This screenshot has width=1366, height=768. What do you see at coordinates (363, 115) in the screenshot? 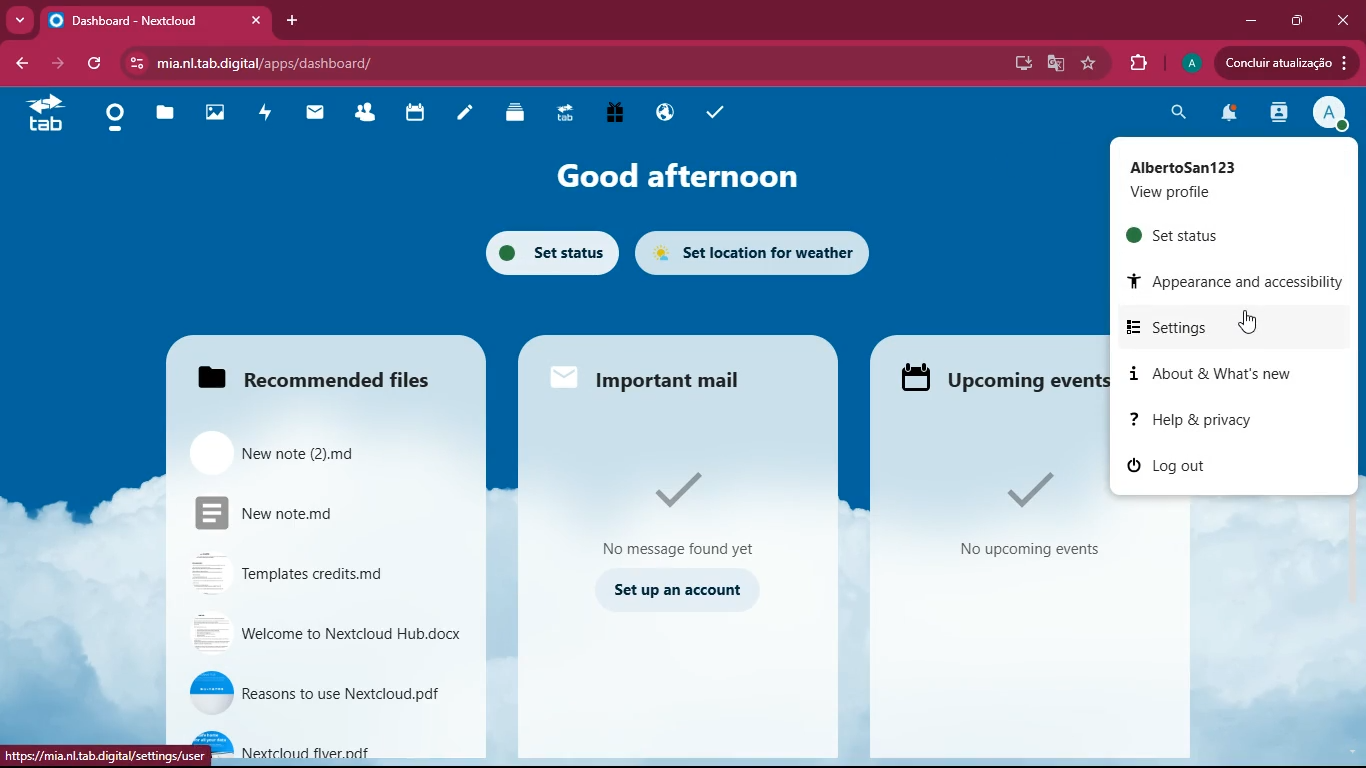
I see `friends` at bounding box center [363, 115].